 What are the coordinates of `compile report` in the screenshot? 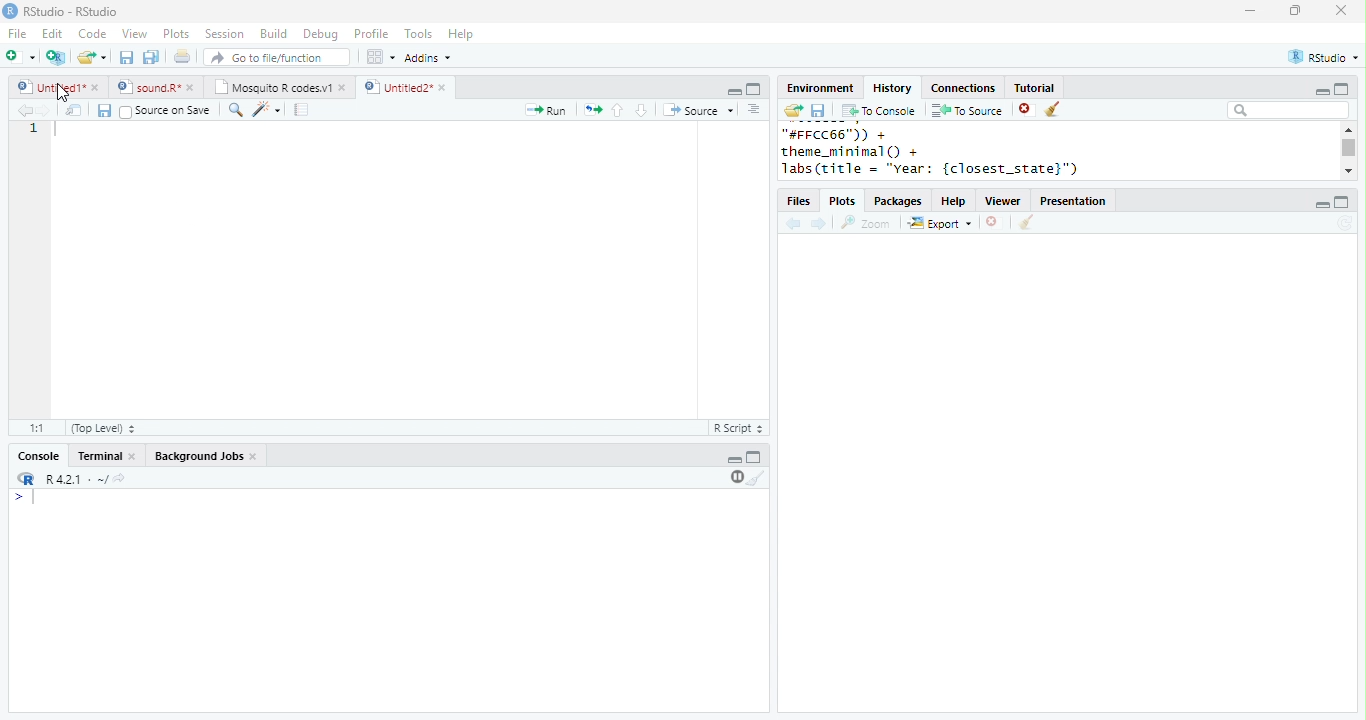 It's located at (302, 111).